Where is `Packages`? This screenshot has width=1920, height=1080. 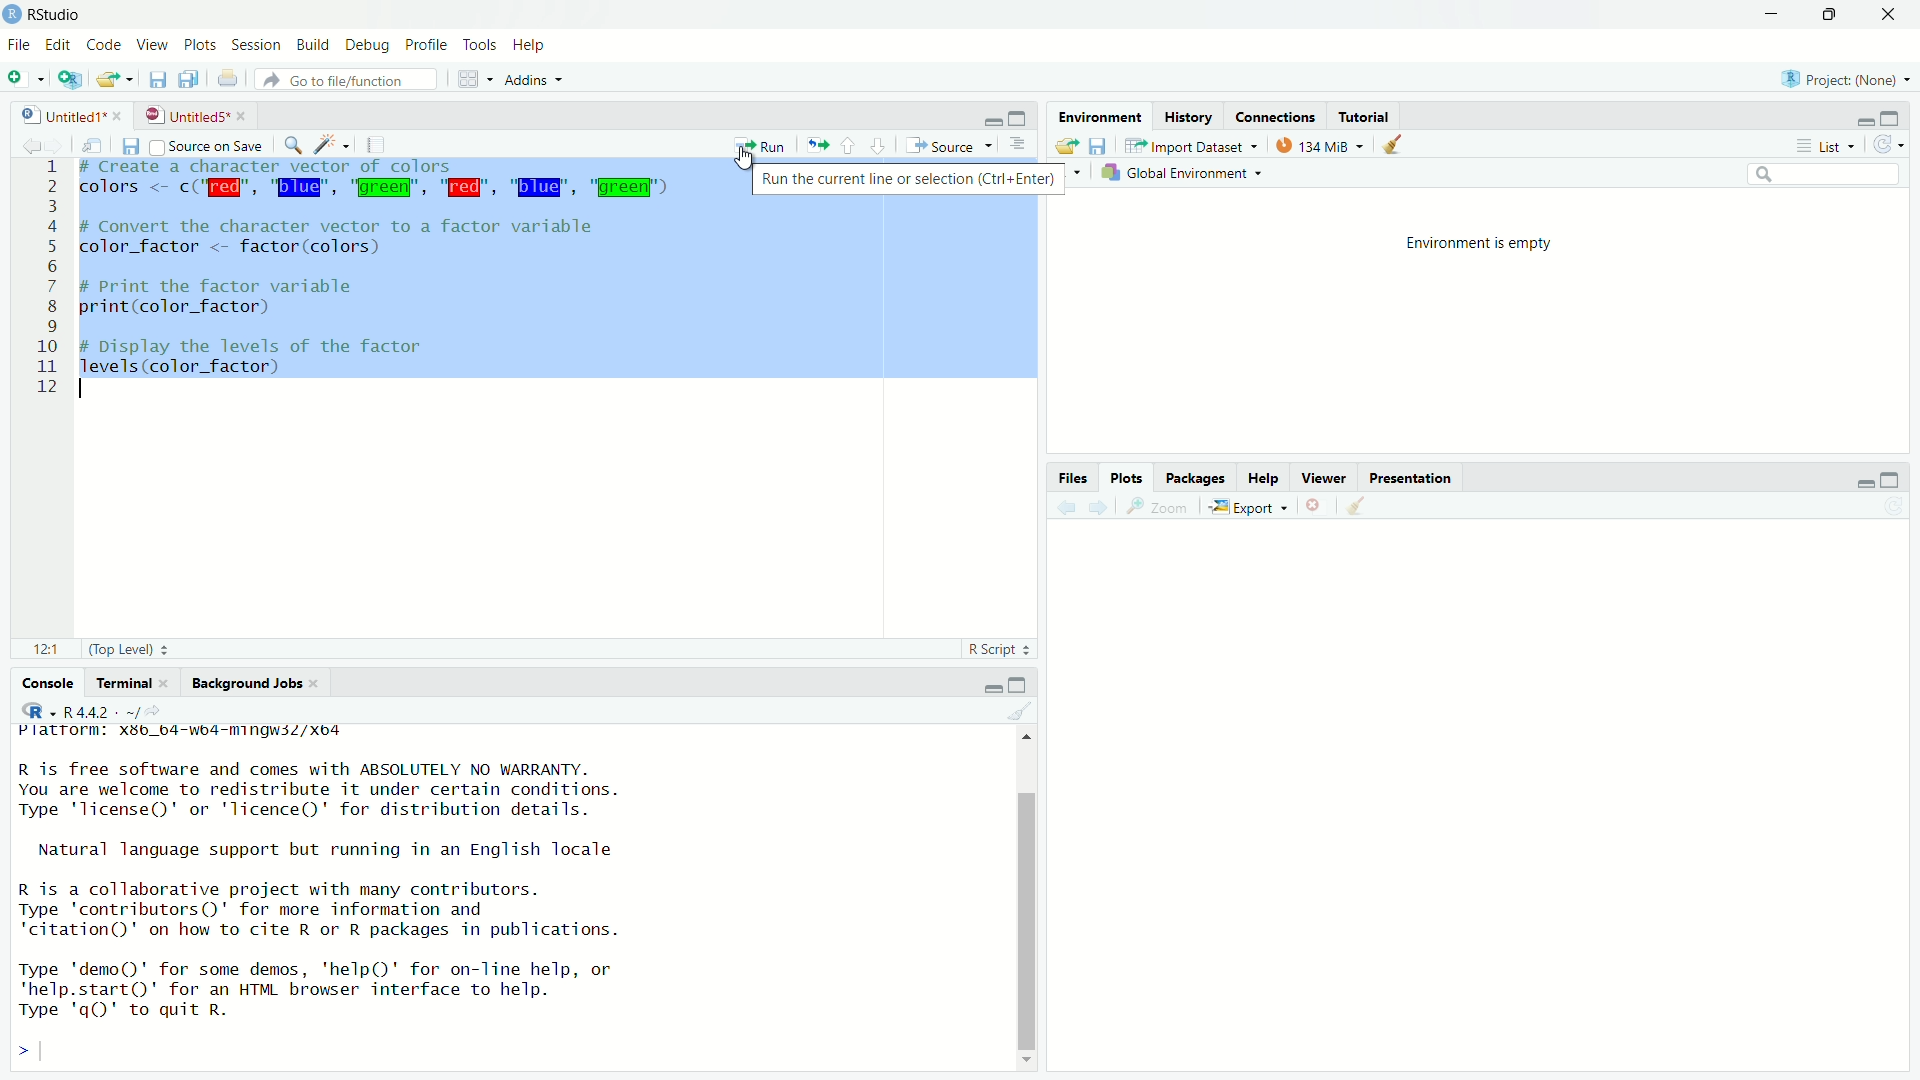
Packages is located at coordinates (1193, 477).